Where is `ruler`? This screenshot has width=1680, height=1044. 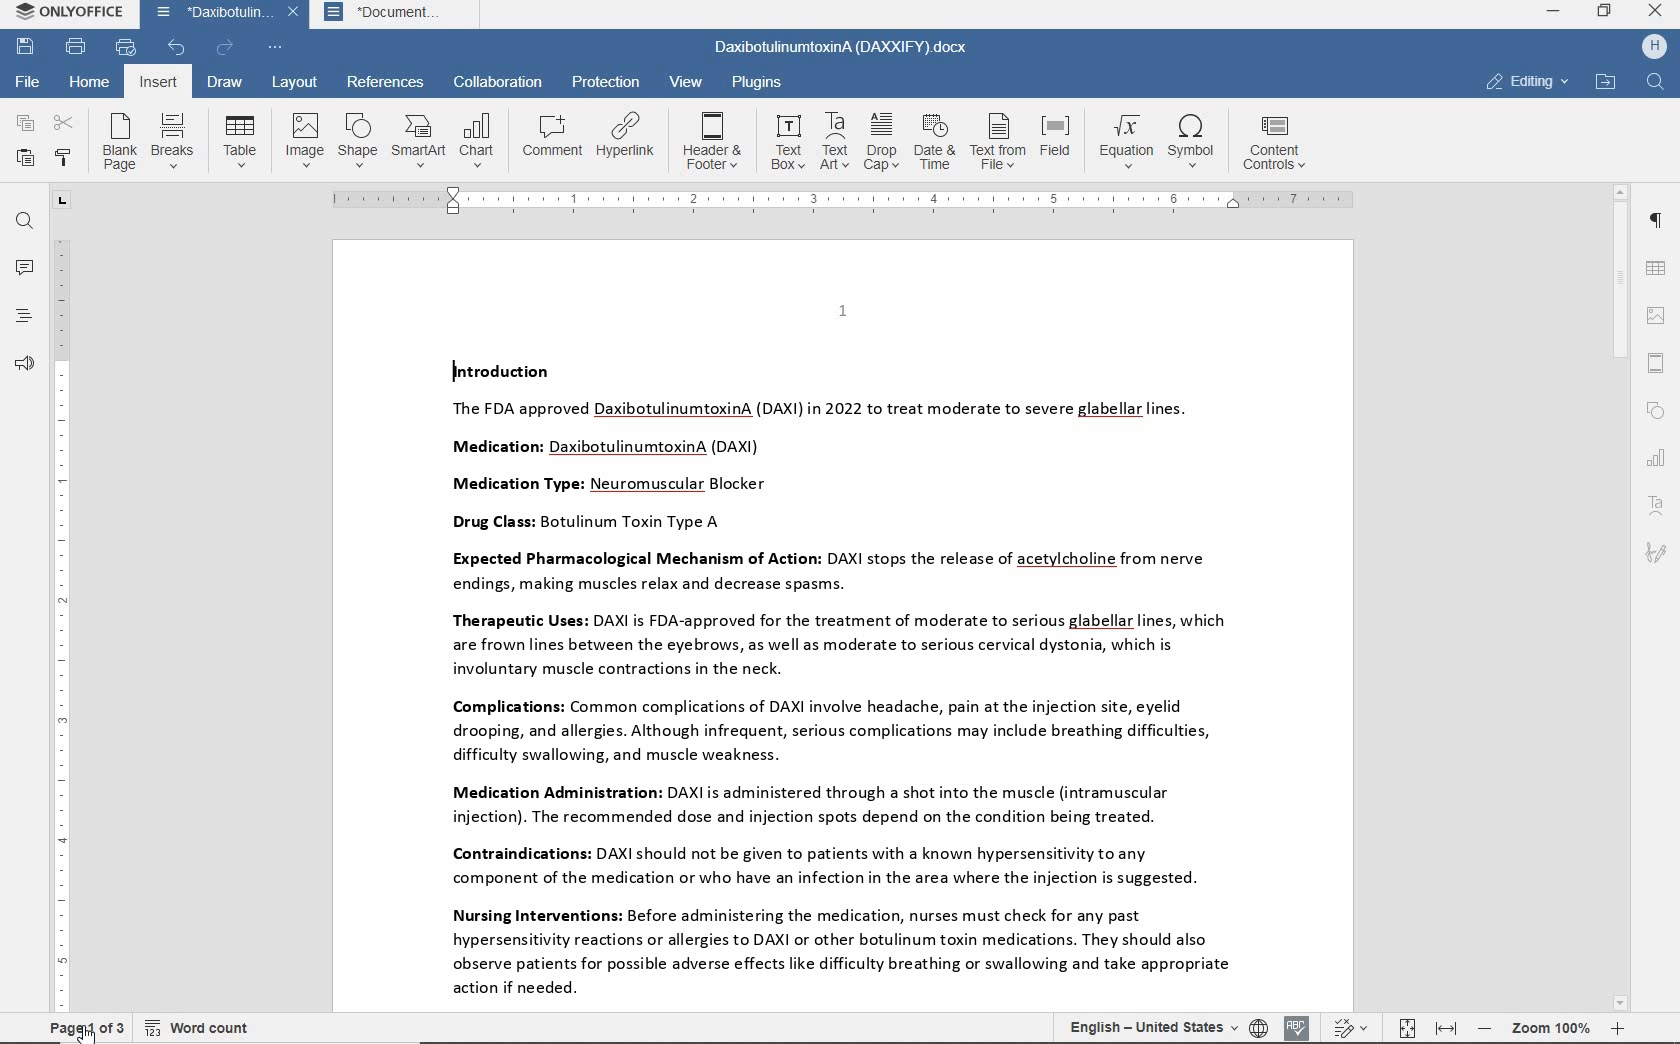 ruler is located at coordinates (843, 199).